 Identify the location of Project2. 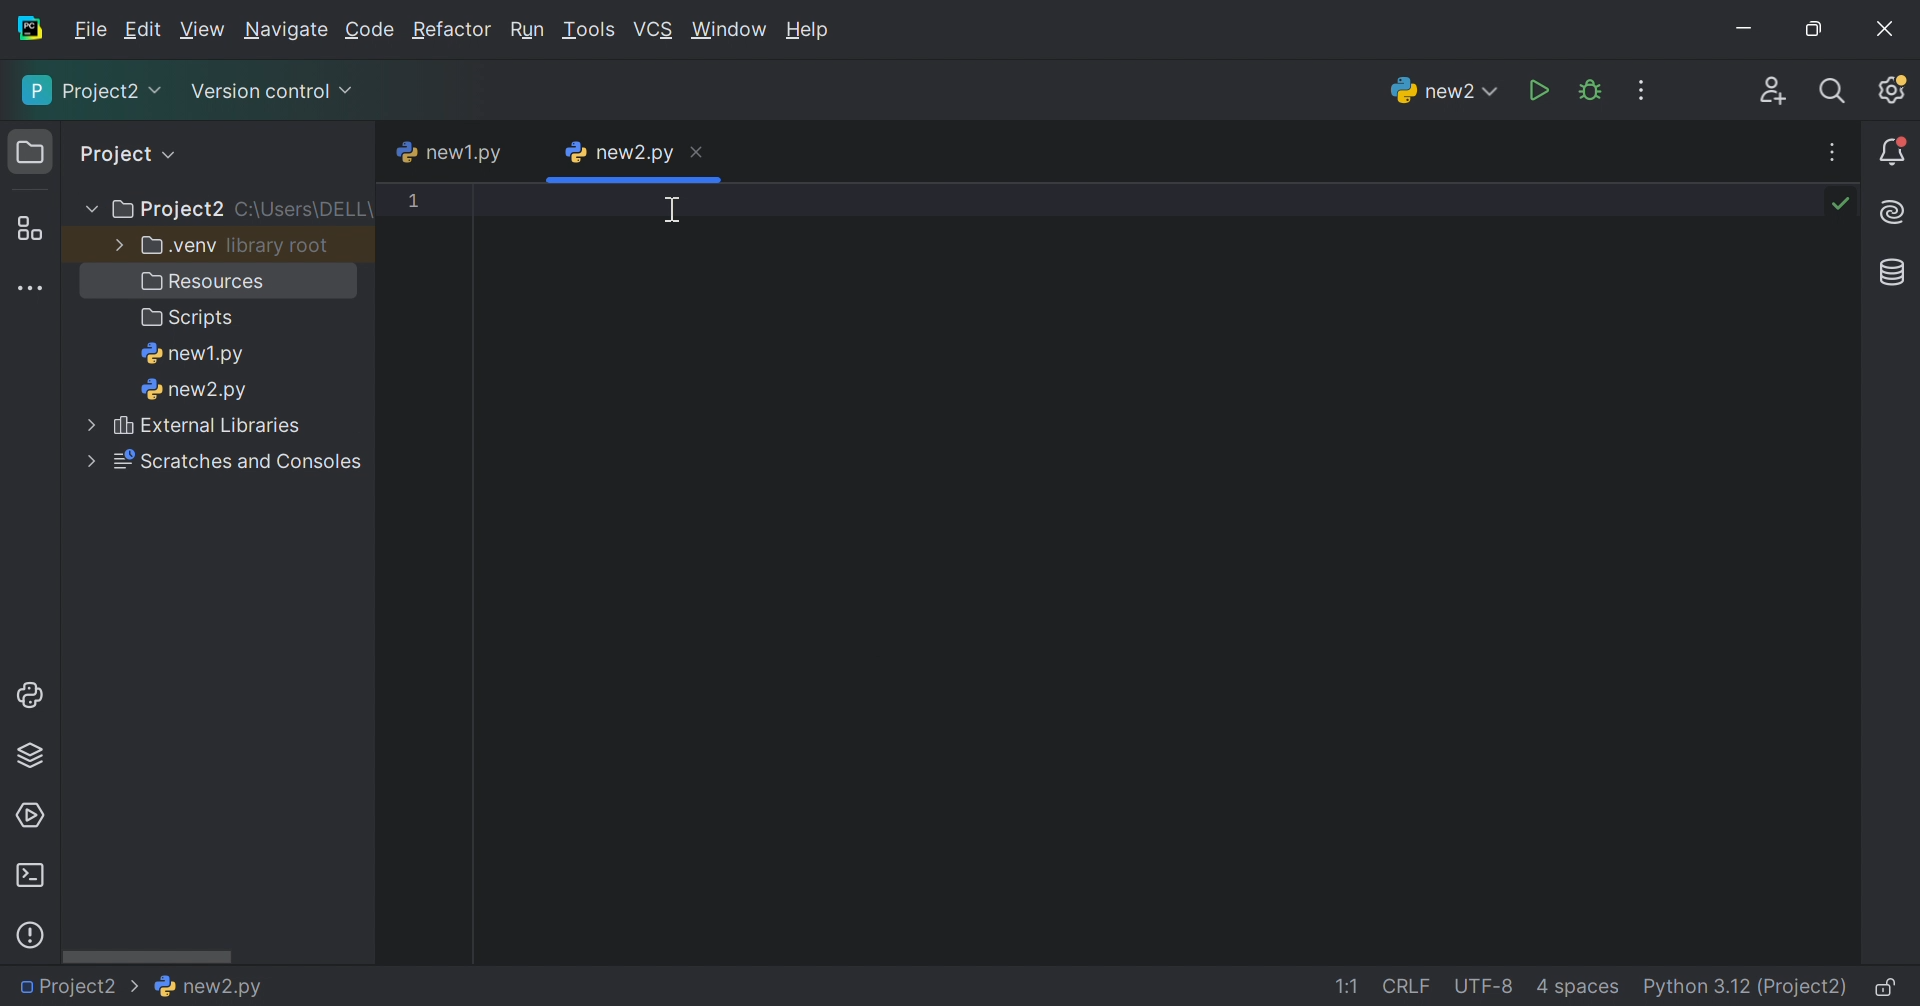
(94, 91).